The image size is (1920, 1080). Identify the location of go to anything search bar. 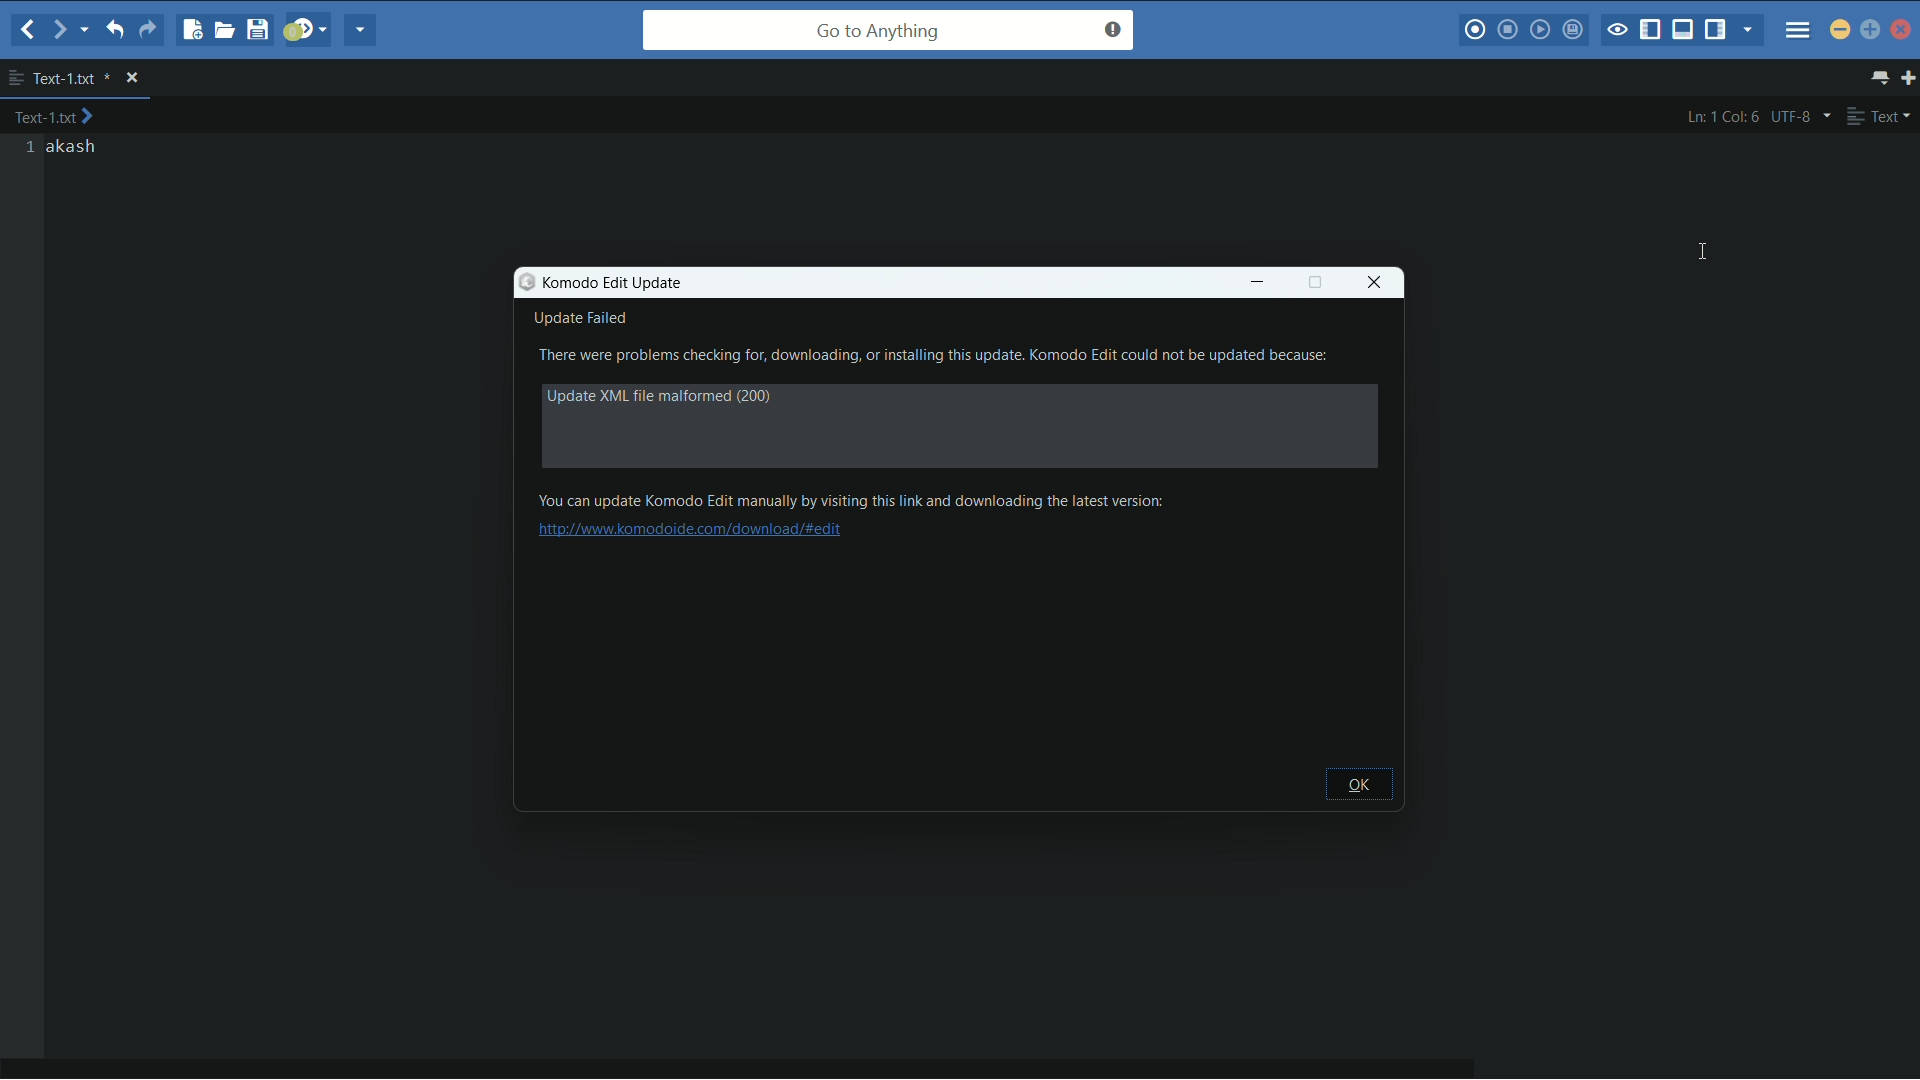
(887, 30).